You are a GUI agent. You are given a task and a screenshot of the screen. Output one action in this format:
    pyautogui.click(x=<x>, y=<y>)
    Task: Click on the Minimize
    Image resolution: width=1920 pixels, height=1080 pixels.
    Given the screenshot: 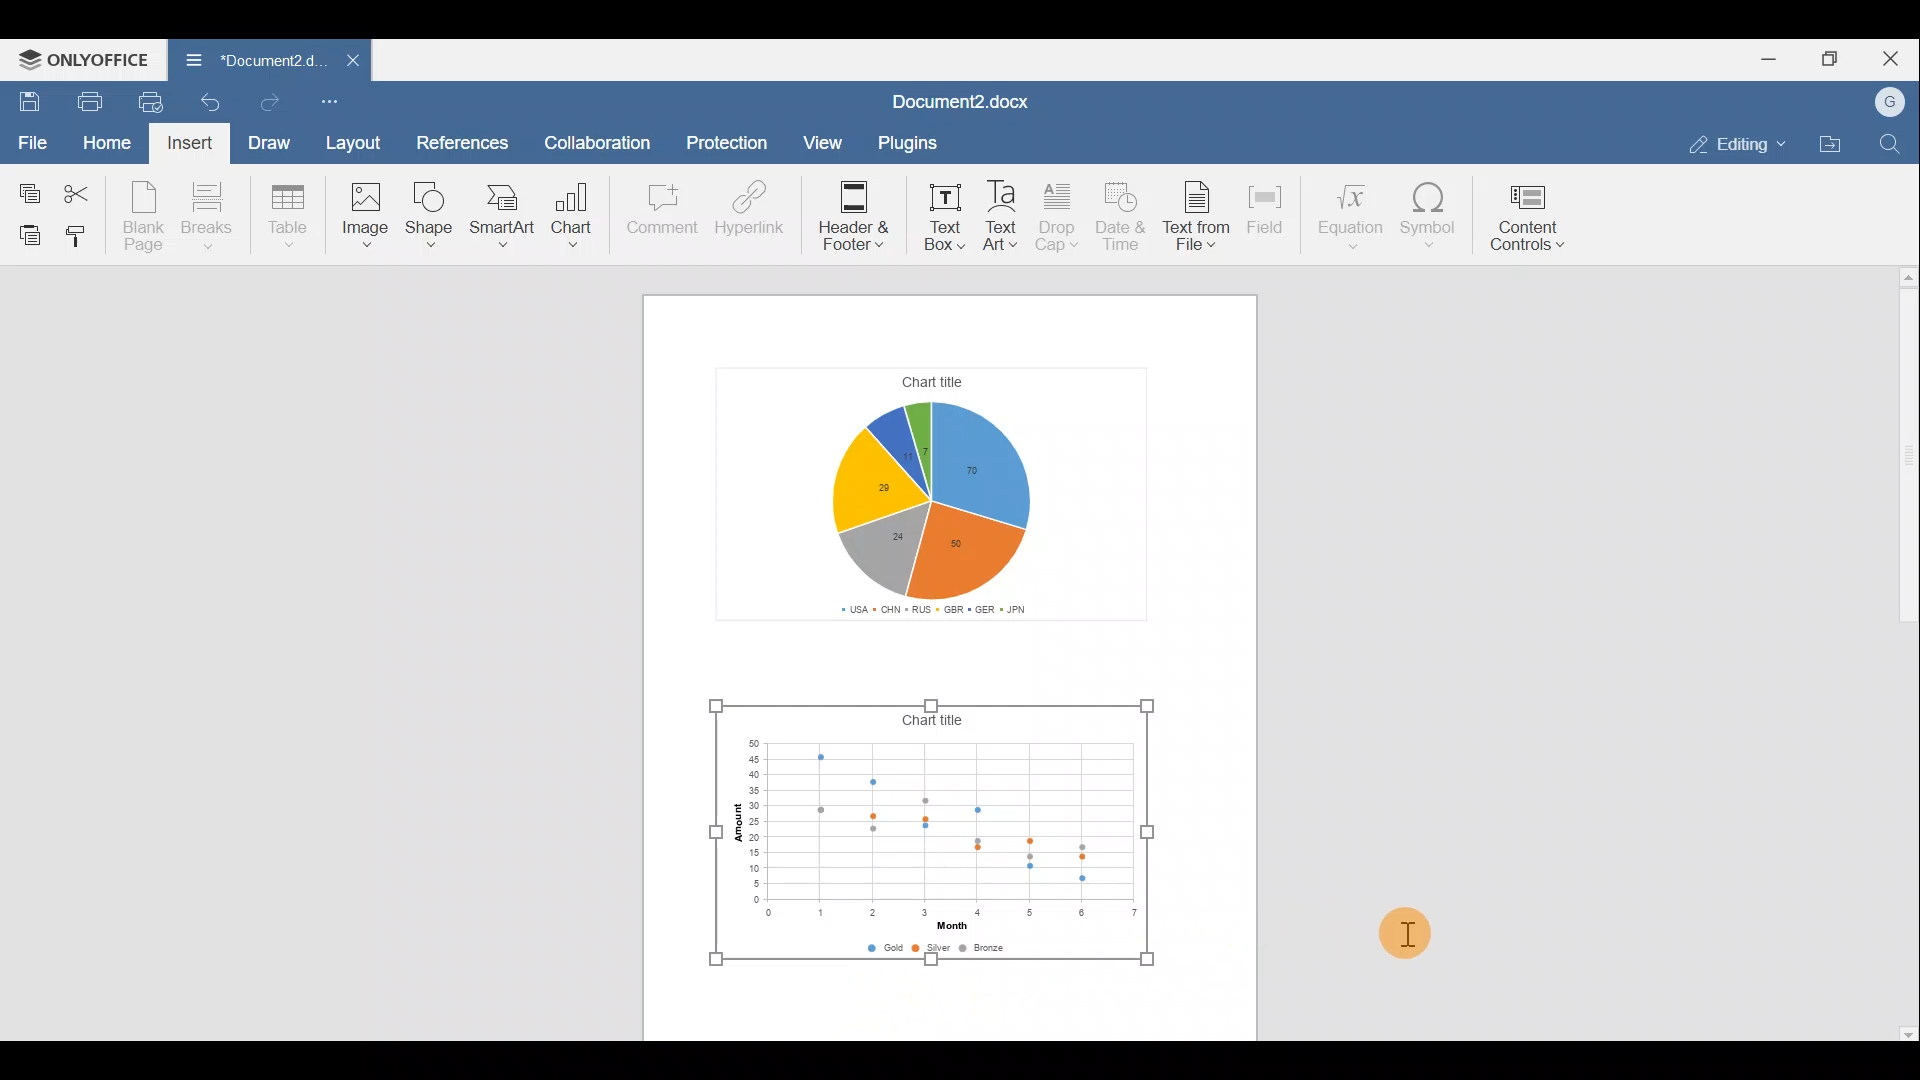 What is the action you would take?
    pyautogui.click(x=1765, y=61)
    